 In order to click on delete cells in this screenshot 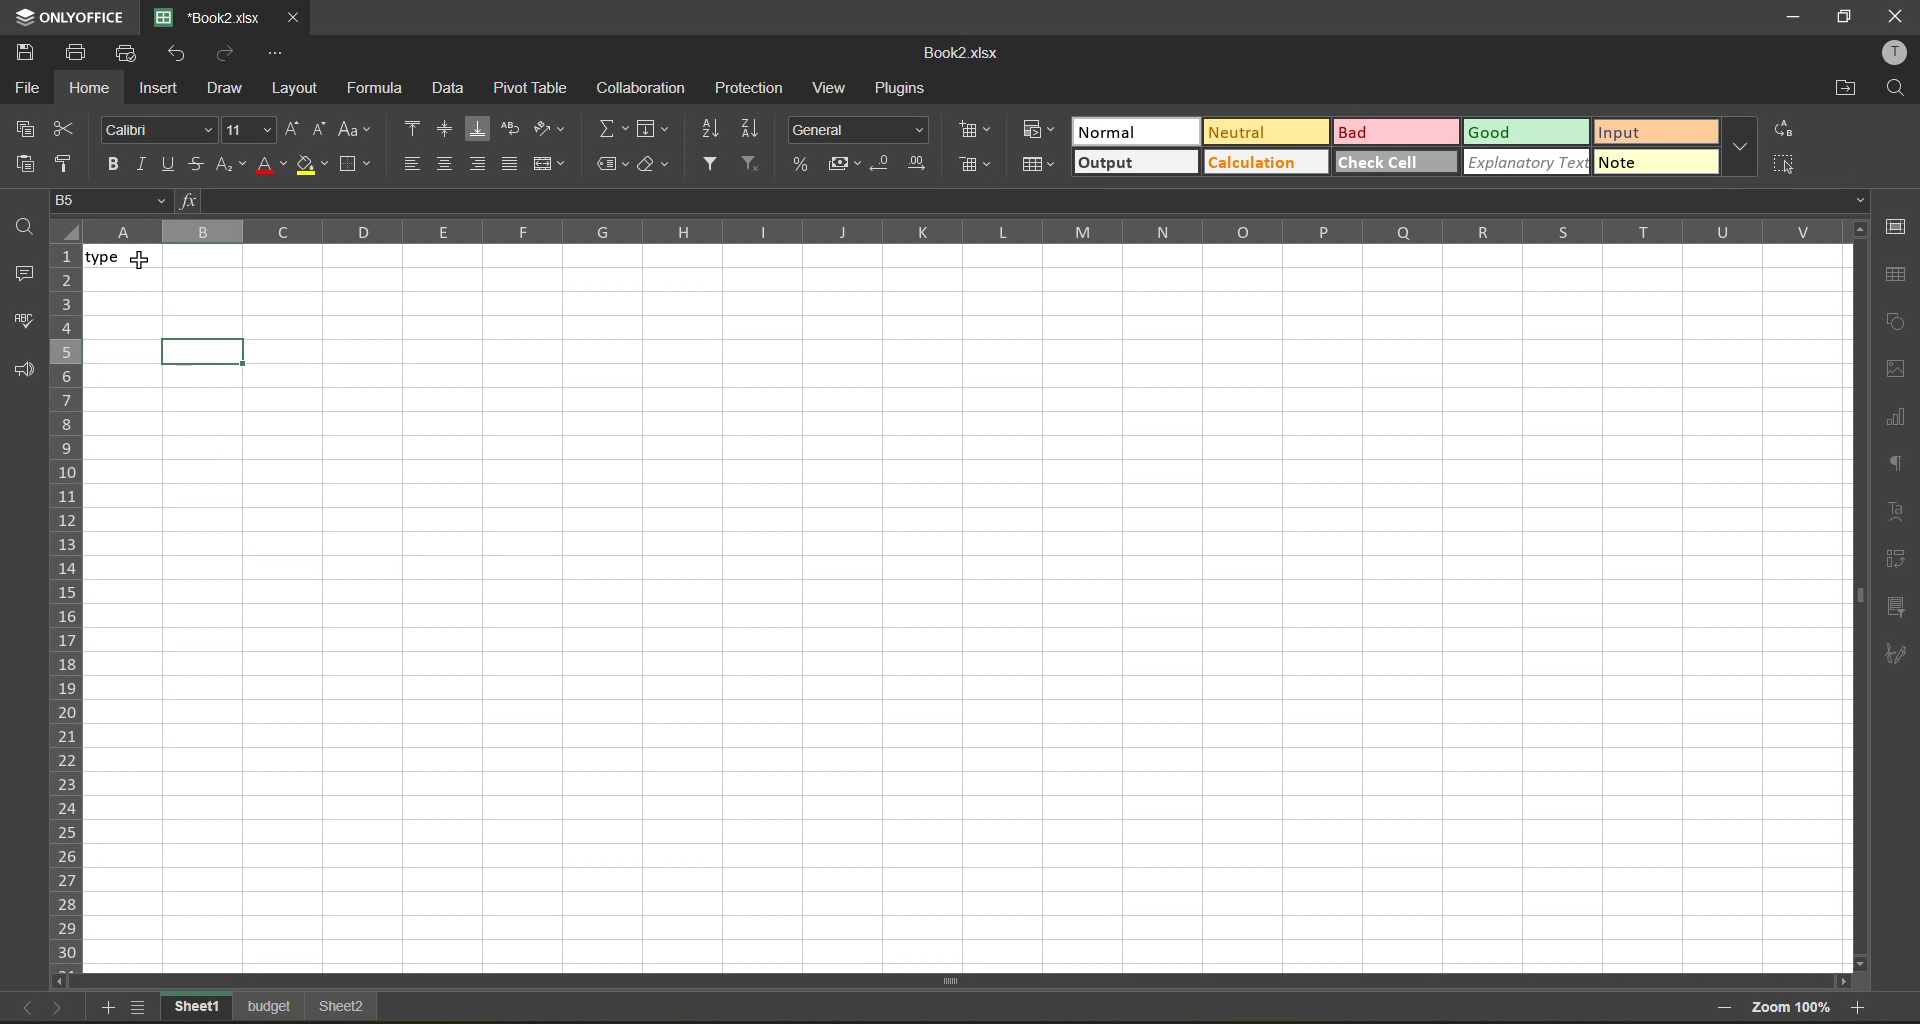, I will do `click(977, 164)`.